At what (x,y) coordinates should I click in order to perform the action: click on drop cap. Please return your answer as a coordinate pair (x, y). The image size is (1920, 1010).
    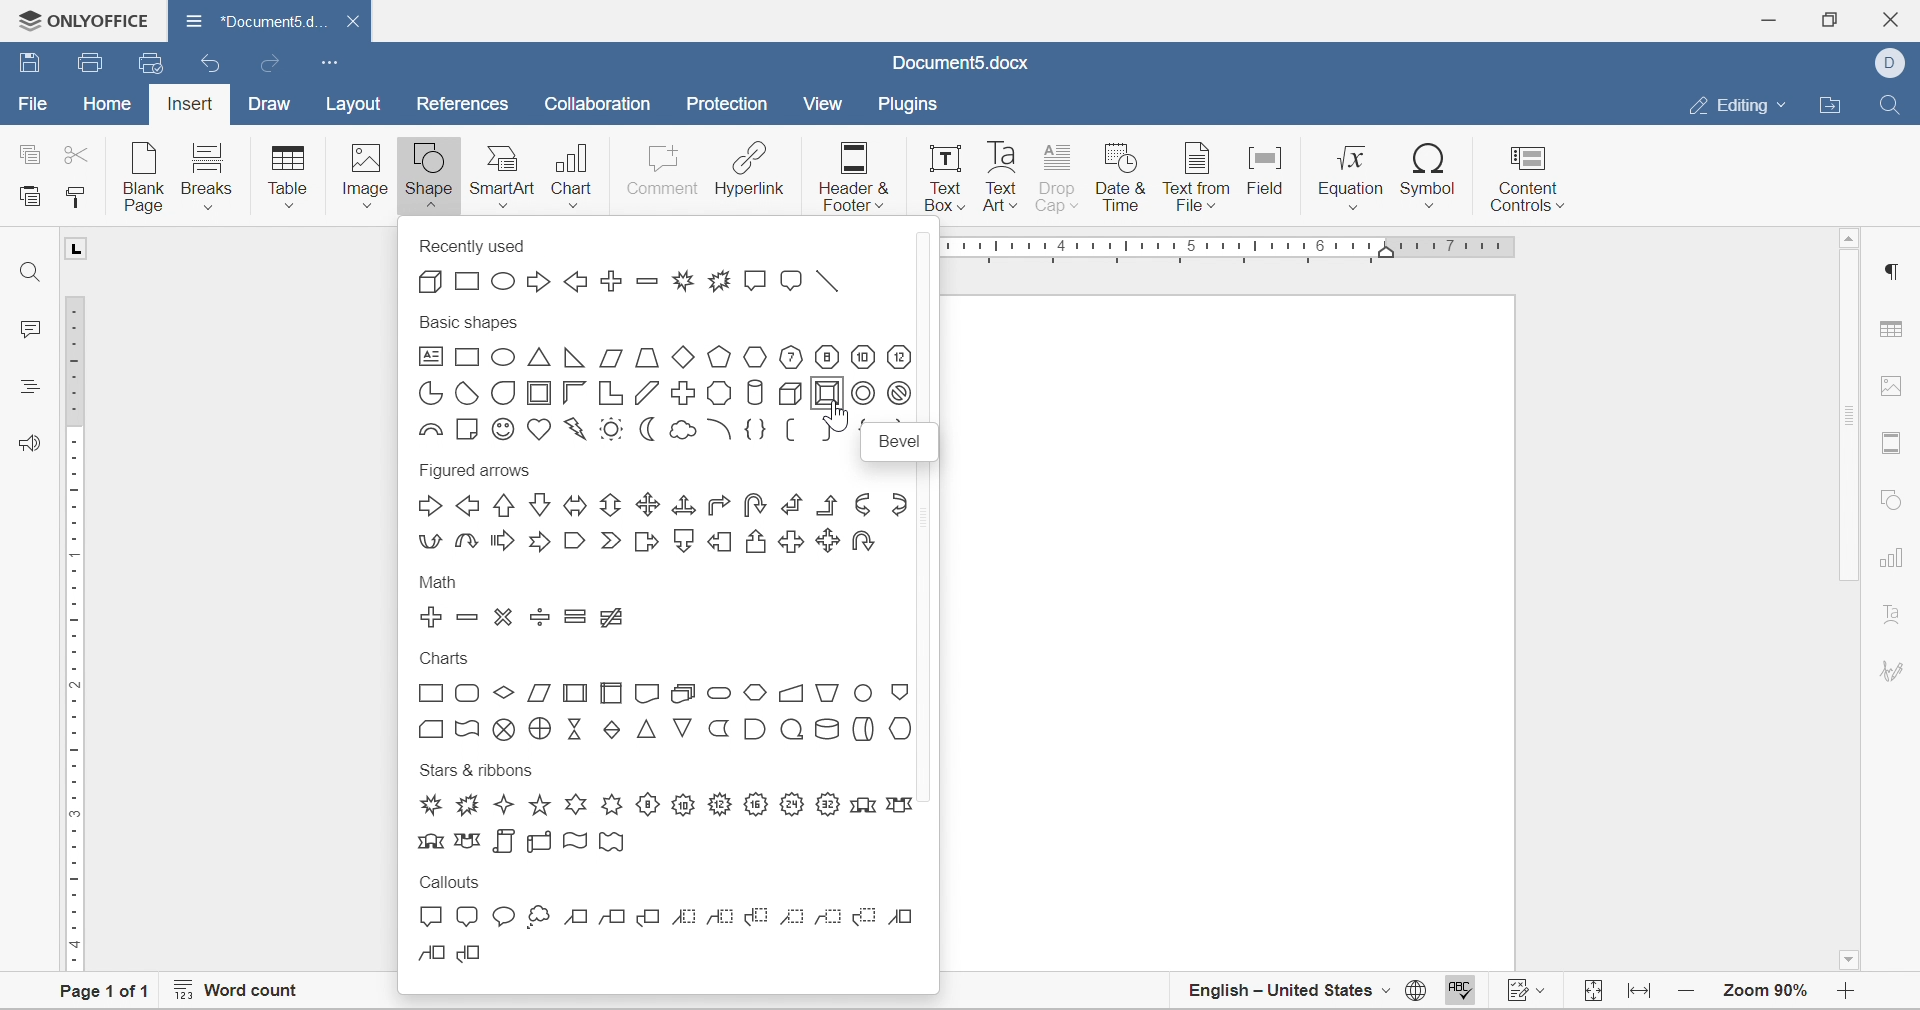
    Looking at the image, I should click on (1059, 179).